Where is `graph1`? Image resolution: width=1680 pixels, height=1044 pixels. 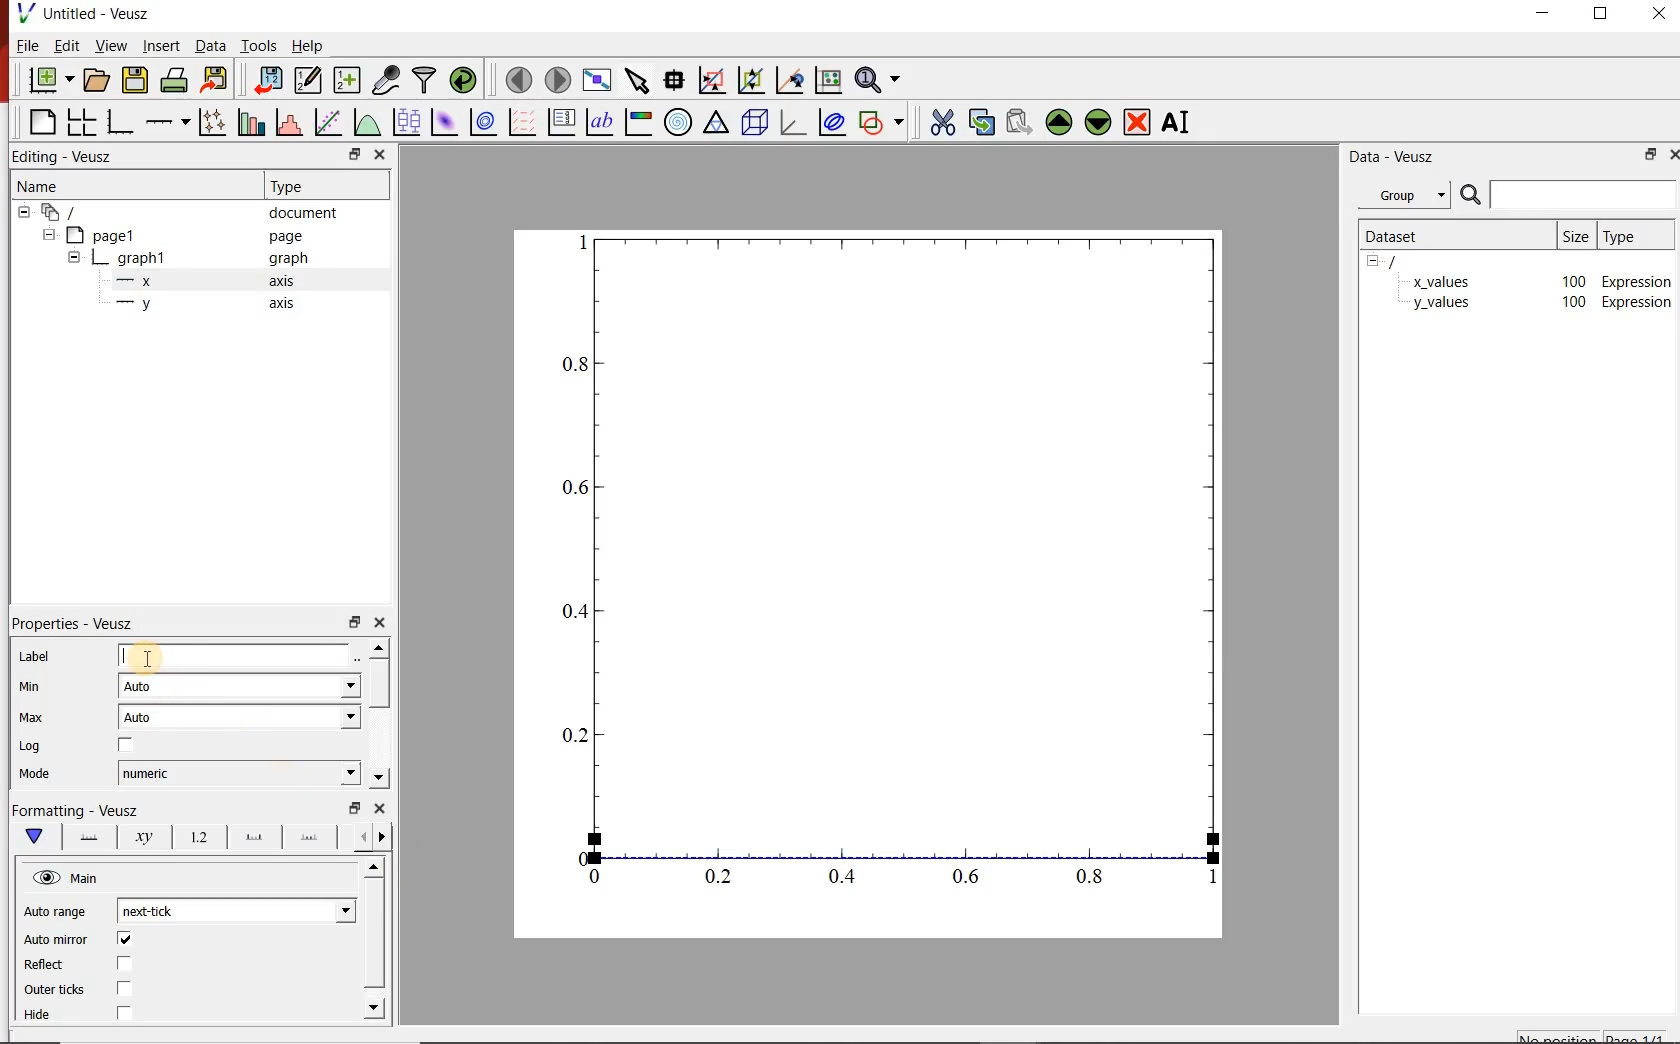 graph1 is located at coordinates (144, 257).